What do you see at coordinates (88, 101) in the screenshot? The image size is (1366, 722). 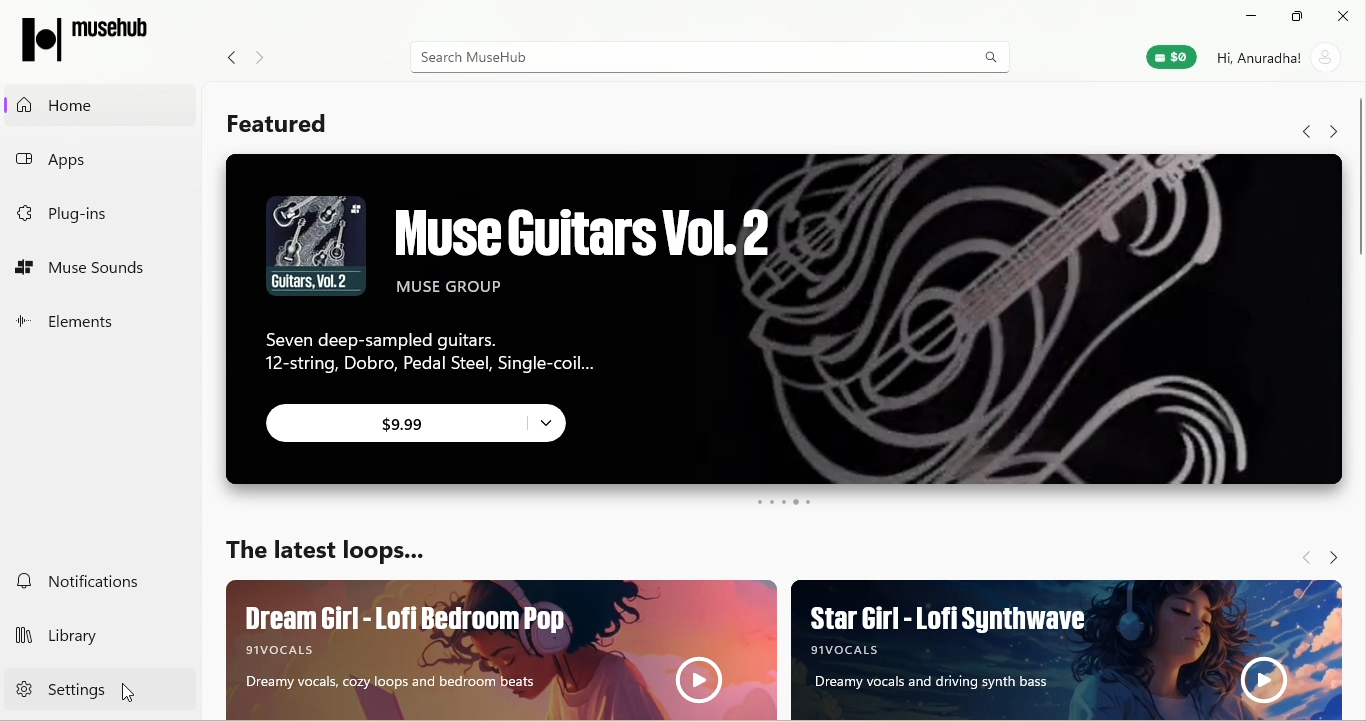 I see `home` at bounding box center [88, 101].